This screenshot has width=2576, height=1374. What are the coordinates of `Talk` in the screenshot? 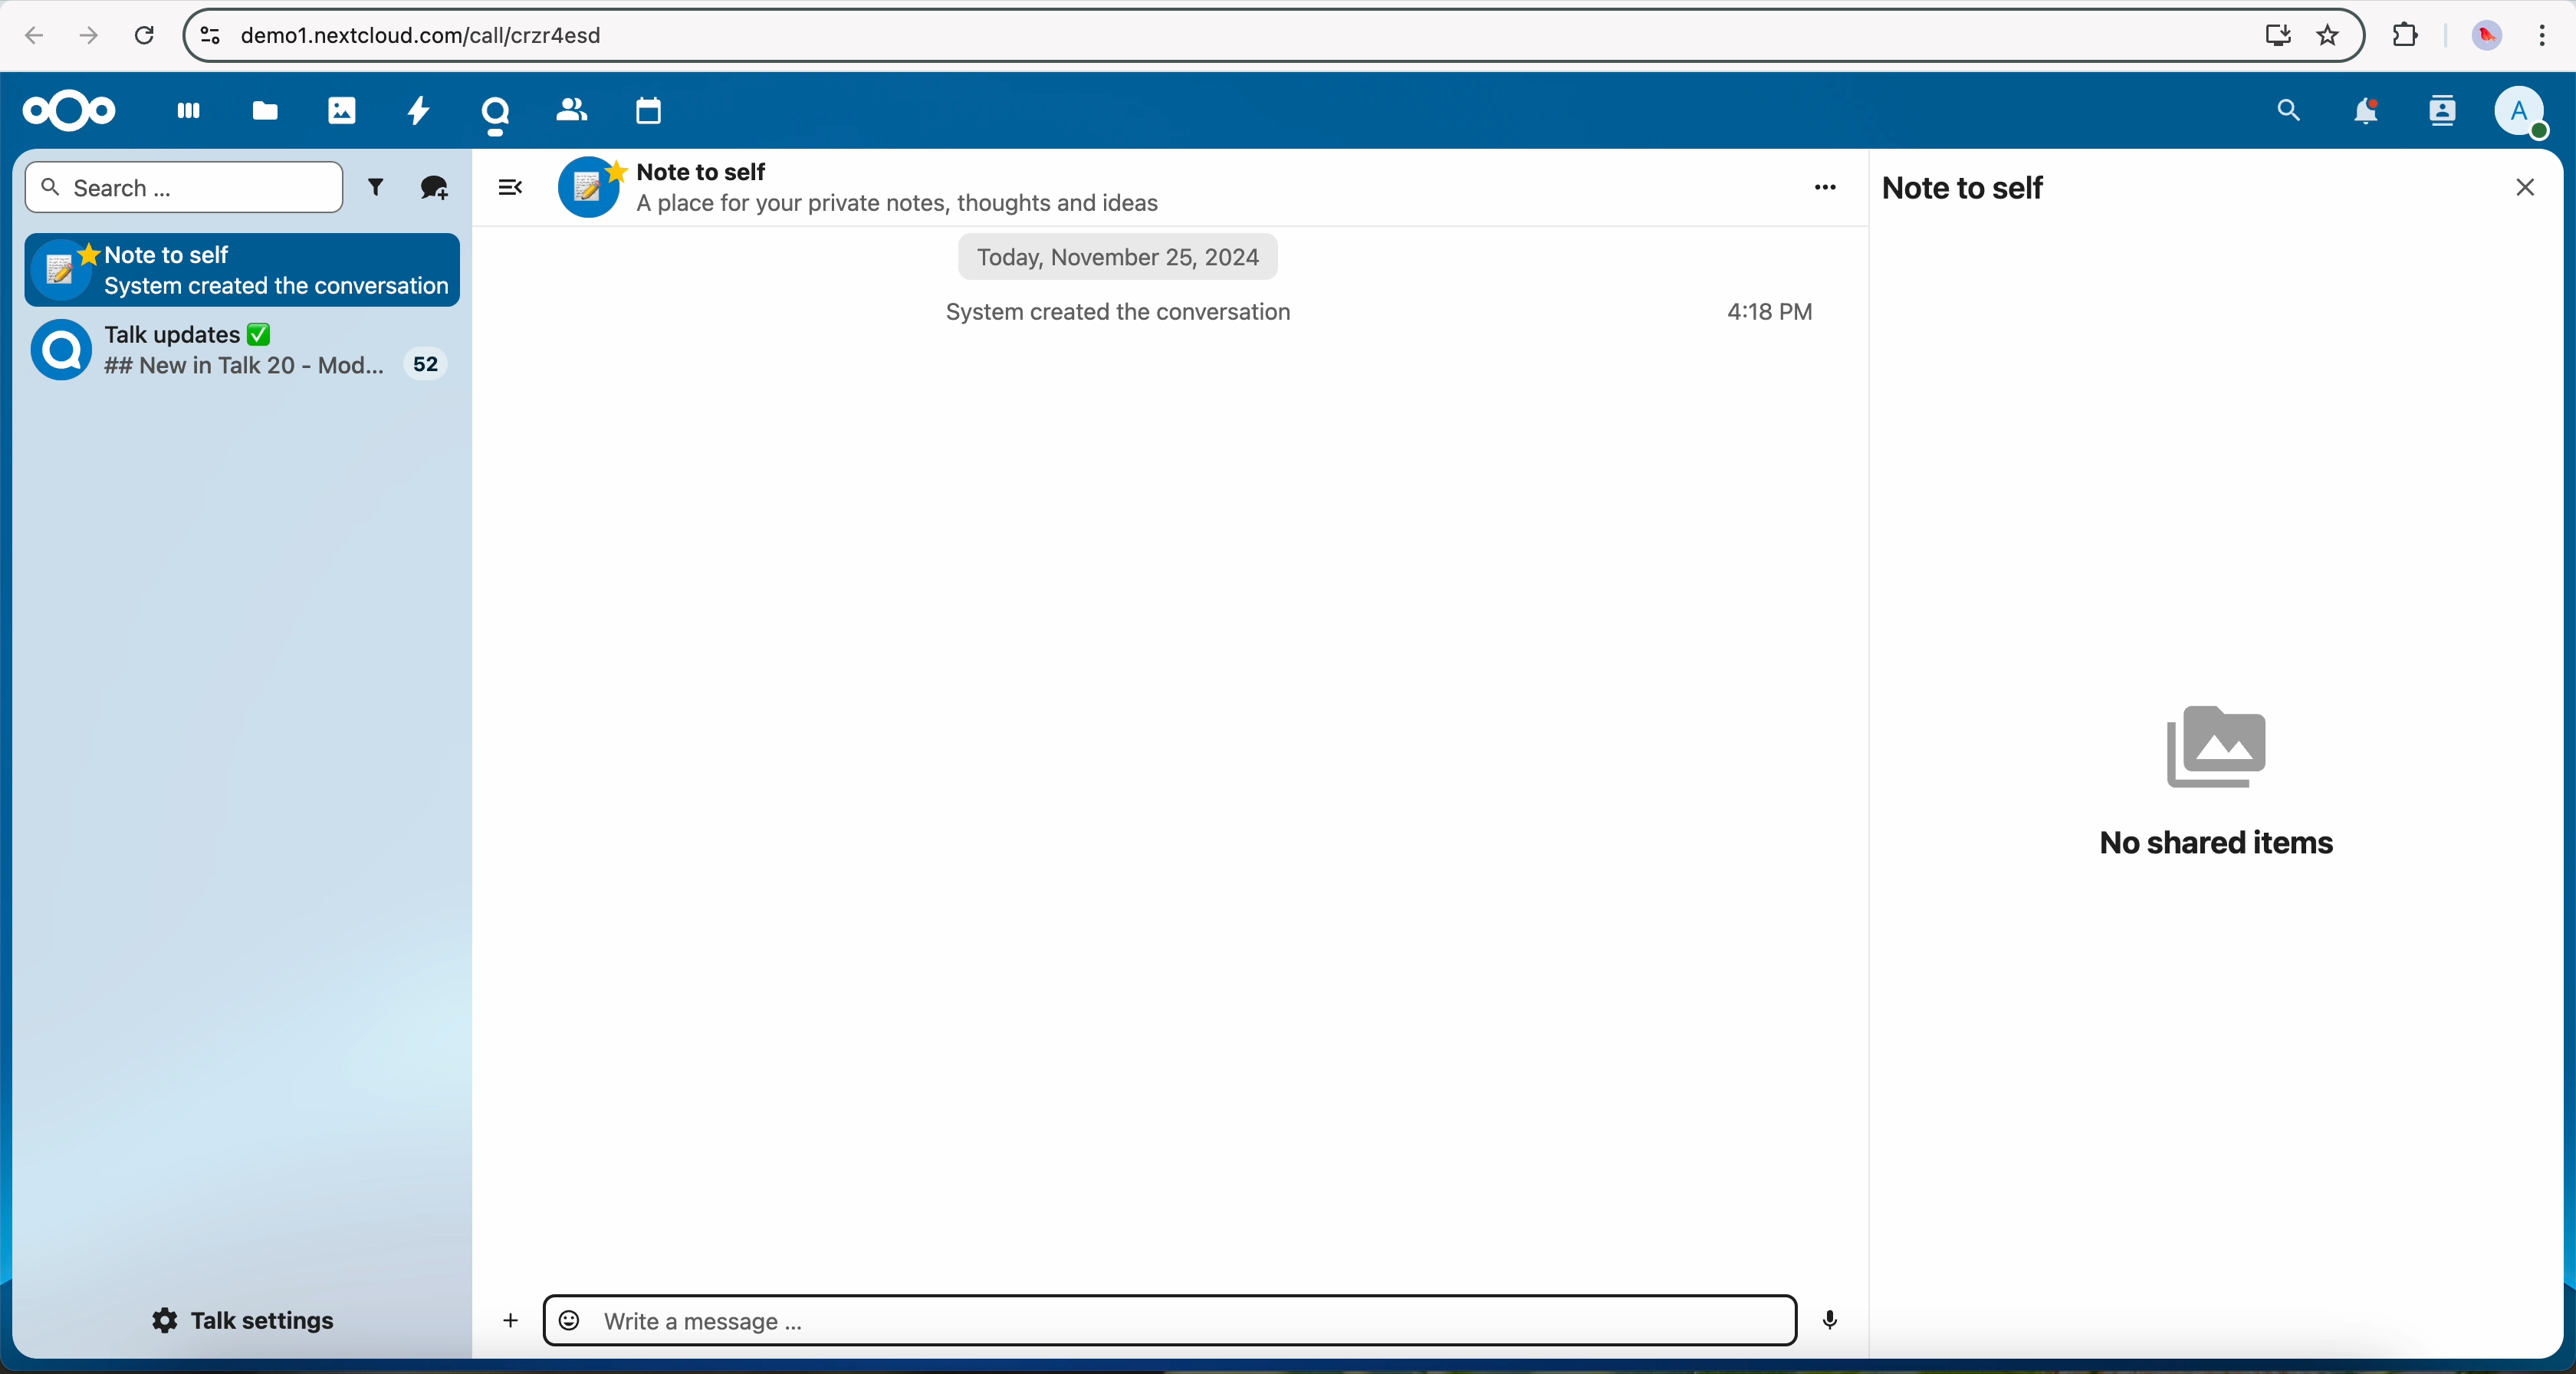 It's located at (494, 115).